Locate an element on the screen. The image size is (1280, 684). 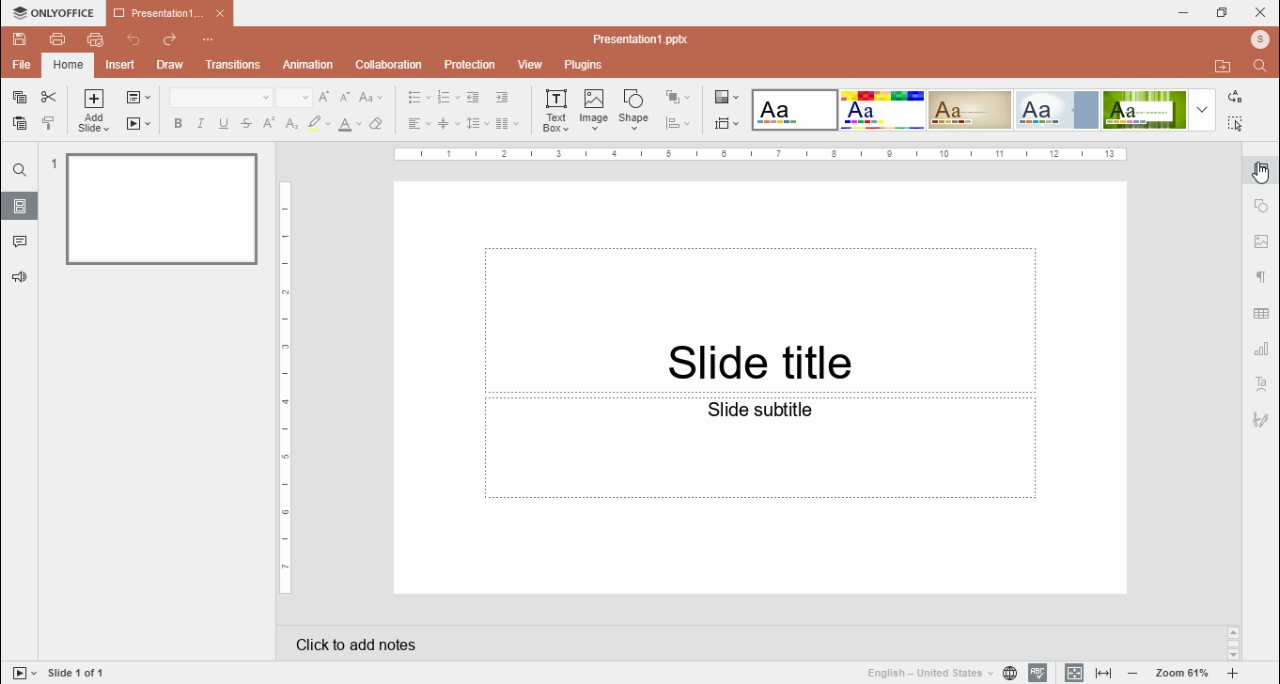
superscript is located at coordinates (270, 123).